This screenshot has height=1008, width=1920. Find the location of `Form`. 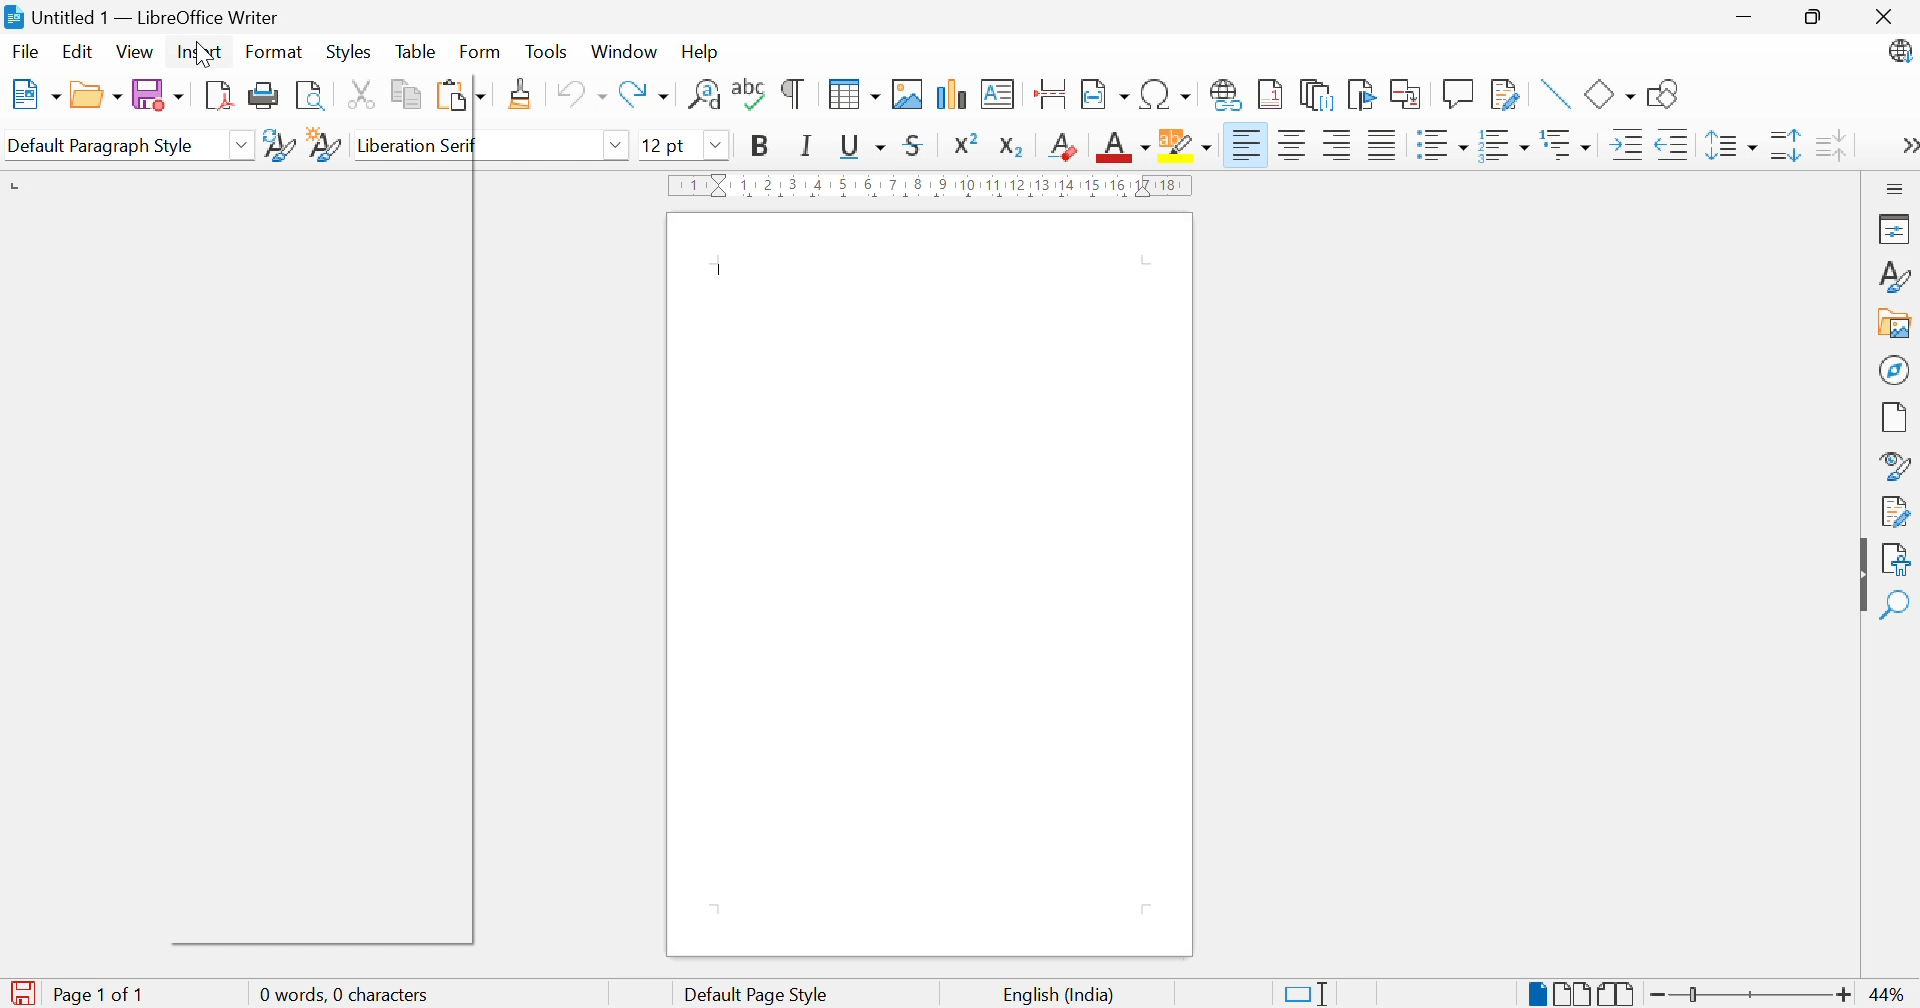

Form is located at coordinates (479, 52).